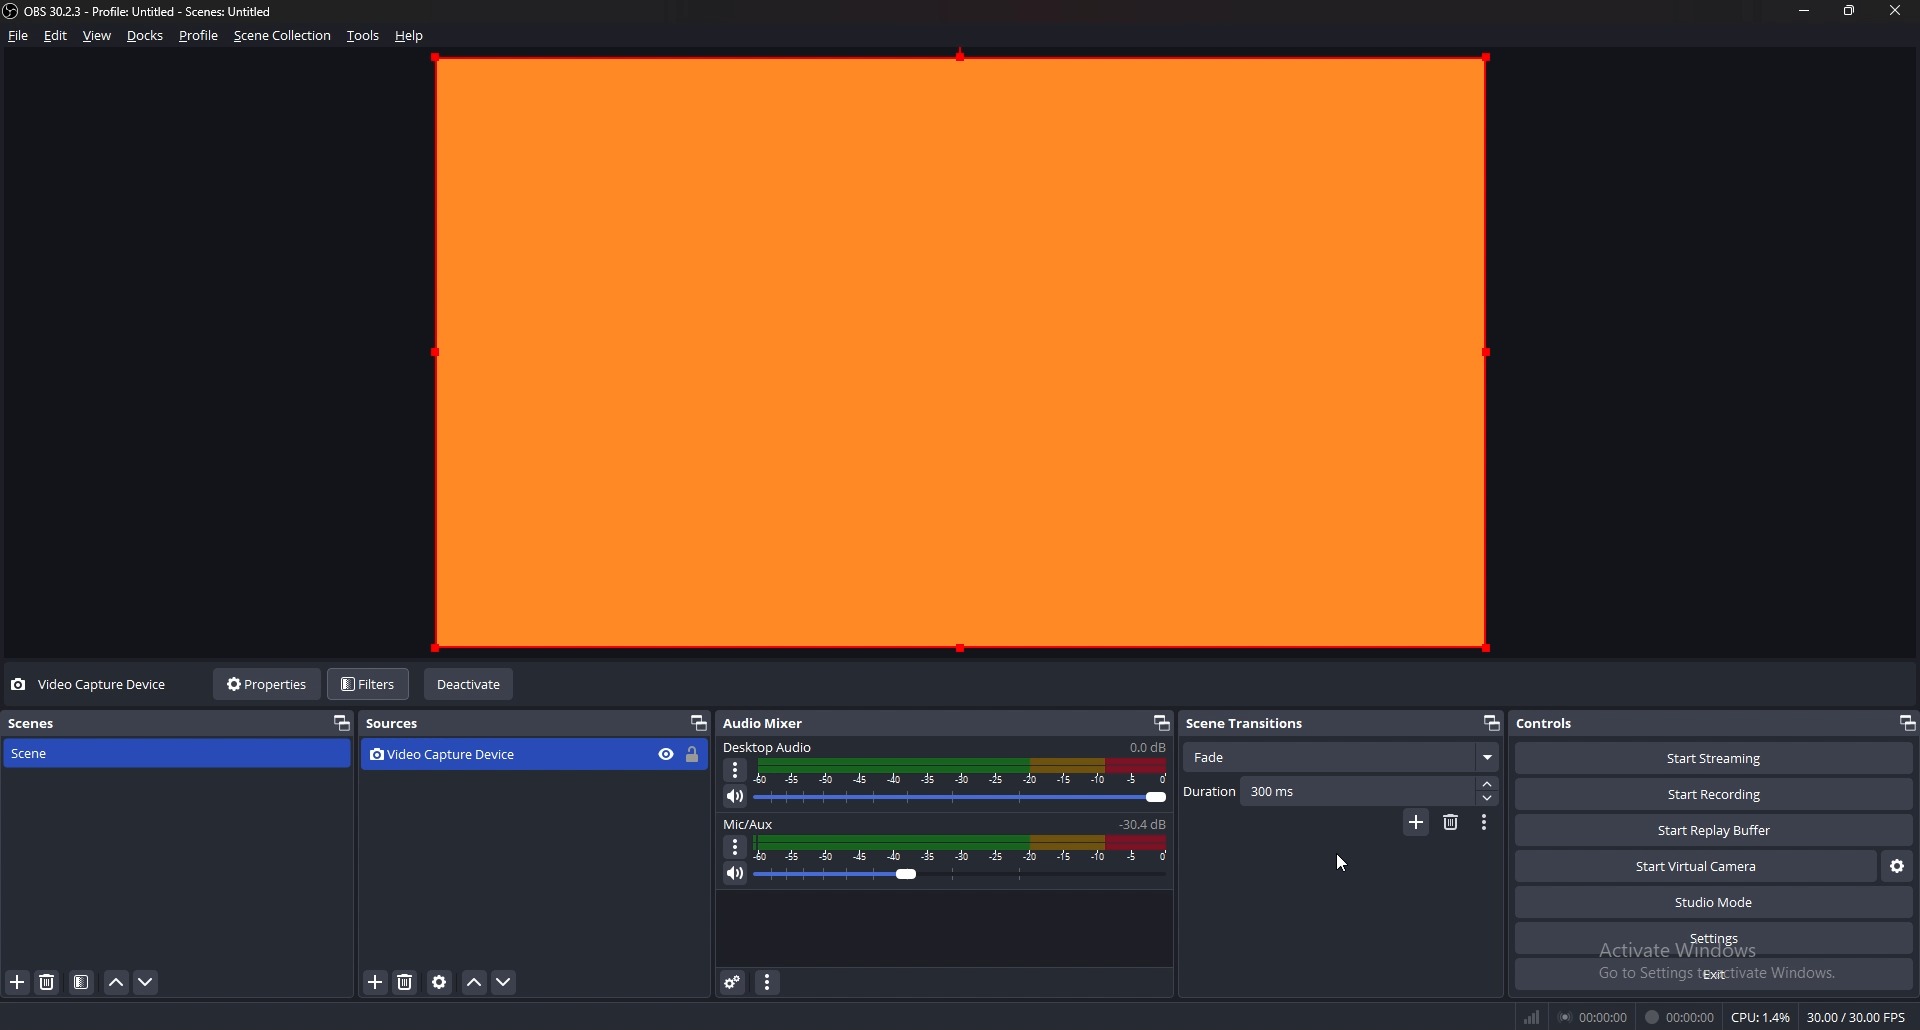  Describe the element at coordinates (1715, 795) in the screenshot. I see `start recording` at that location.